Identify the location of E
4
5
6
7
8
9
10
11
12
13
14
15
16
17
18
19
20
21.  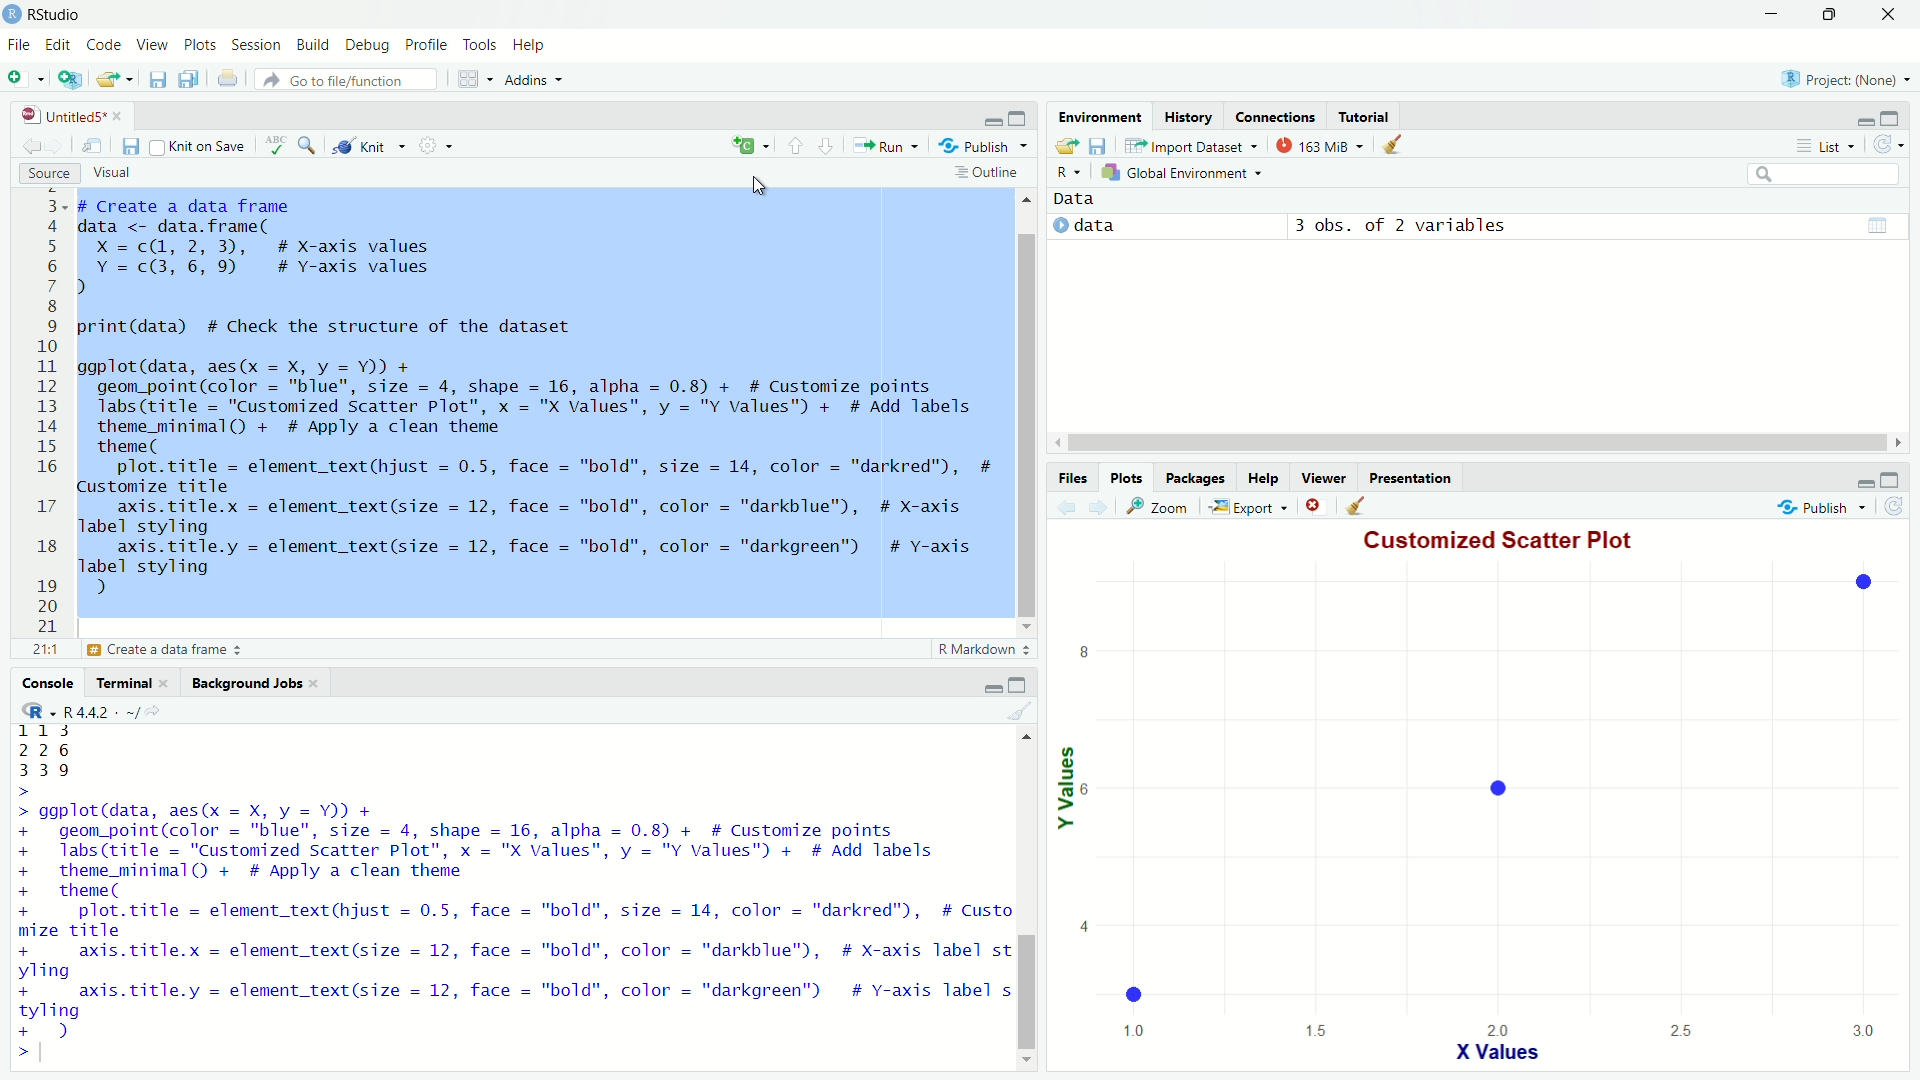
(47, 411).